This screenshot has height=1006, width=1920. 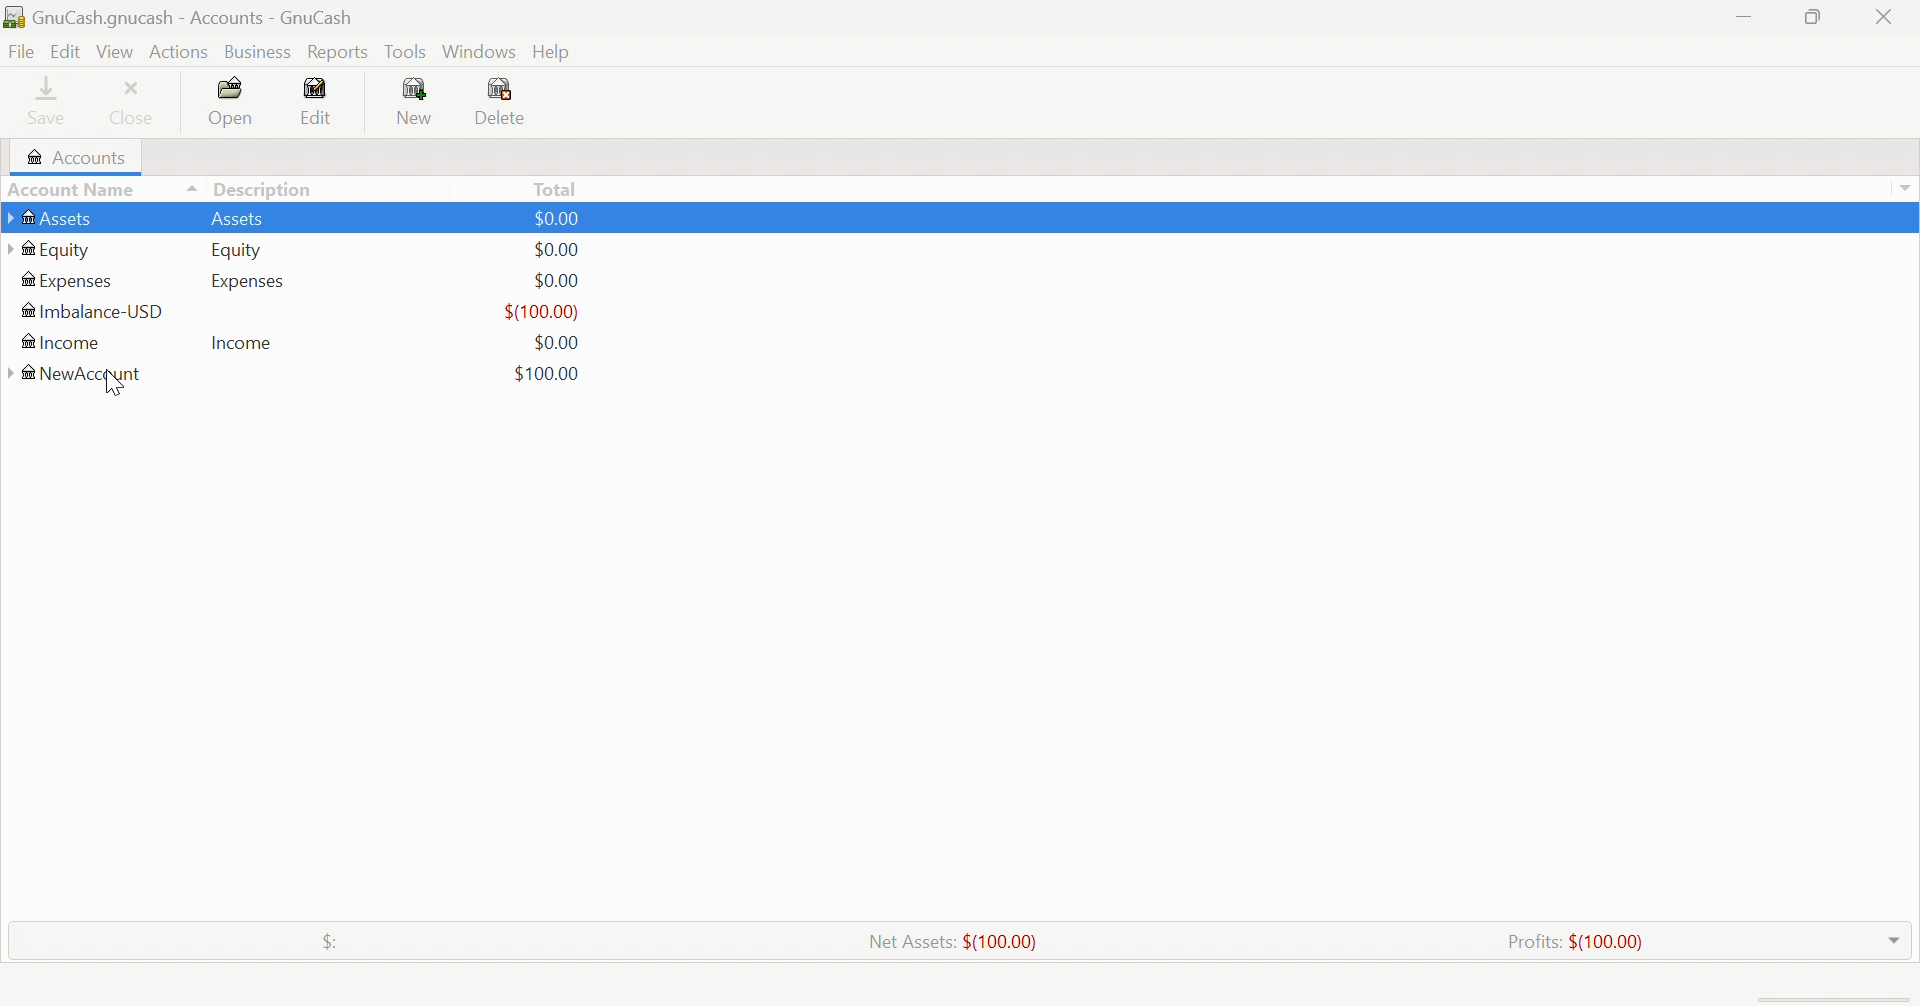 I want to click on Expenses, so click(x=248, y=283).